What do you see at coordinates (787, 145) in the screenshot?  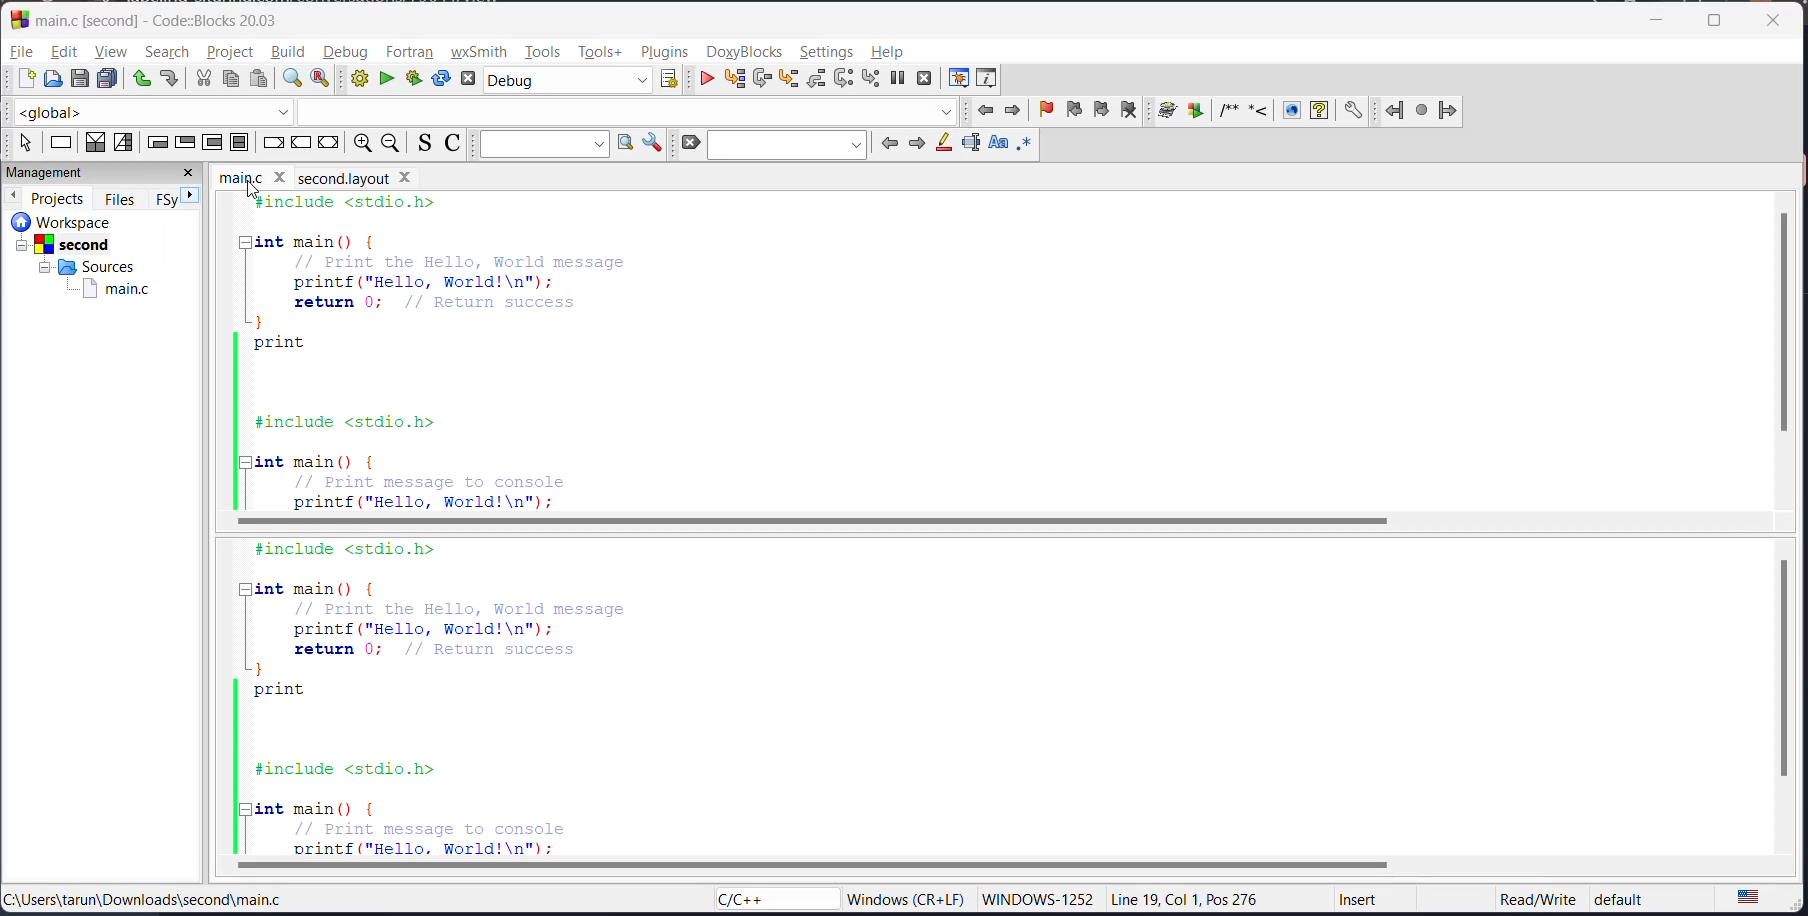 I see `search` at bounding box center [787, 145].